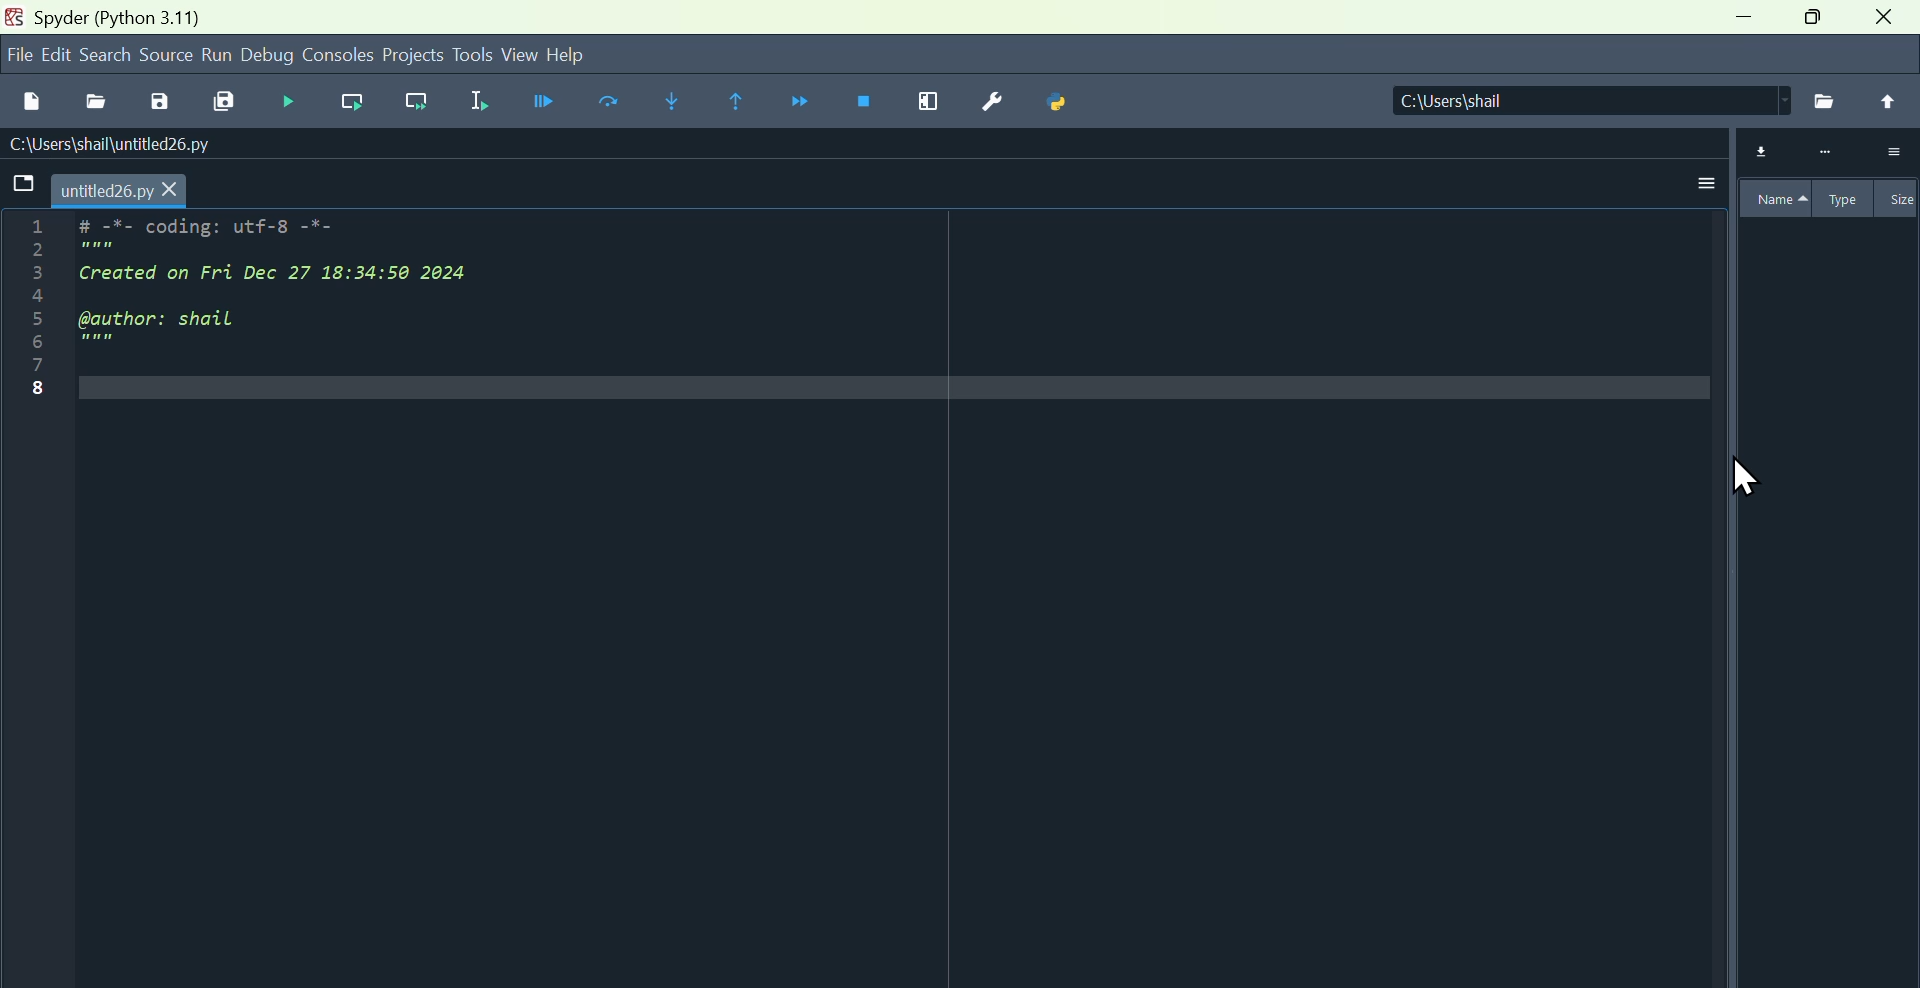 The height and width of the screenshot is (988, 1920). What do you see at coordinates (1701, 177) in the screenshot?
I see `More options` at bounding box center [1701, 177].